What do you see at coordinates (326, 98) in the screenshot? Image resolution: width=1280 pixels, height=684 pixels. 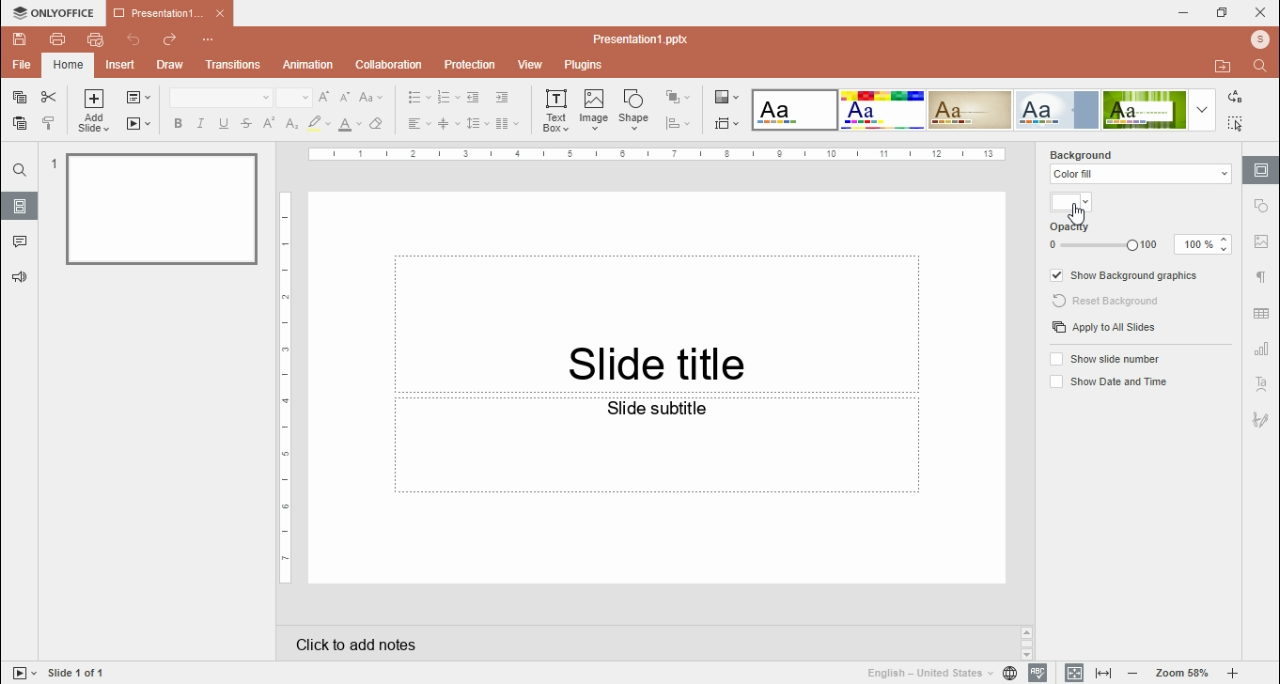 I see `increment font size` at bounding box center [326, 98].